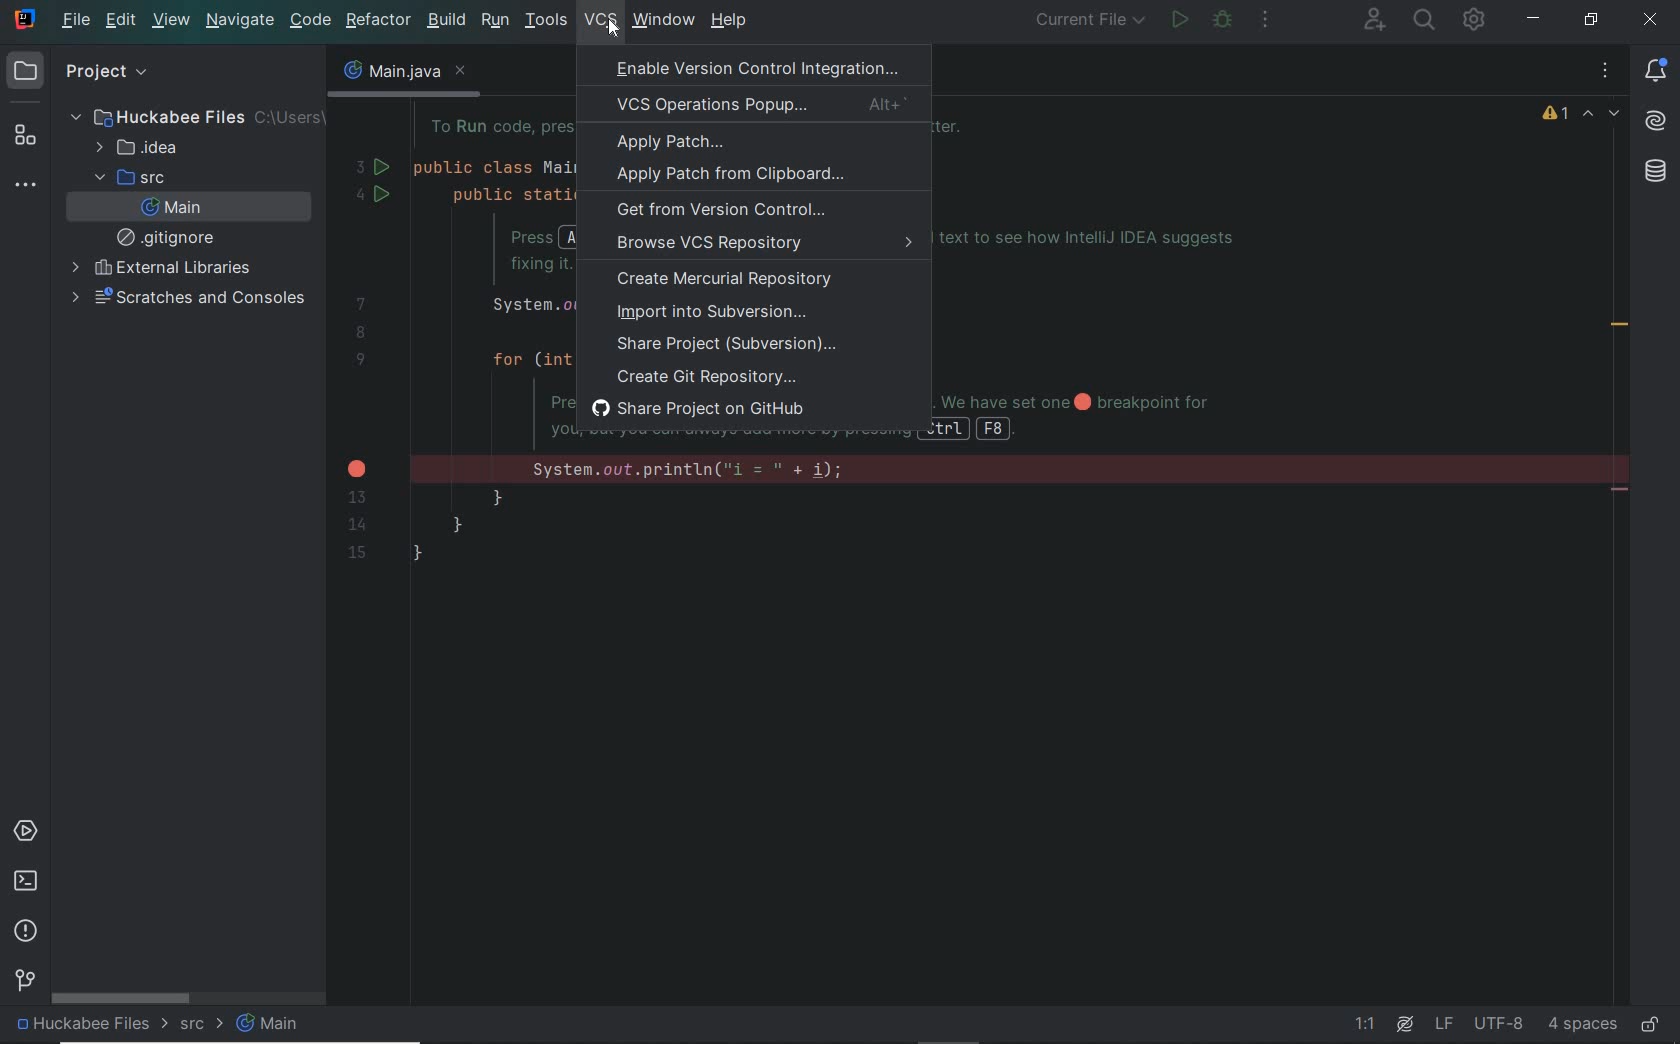 This screenshot has width=1680, height=1044. What do you see at coordinates (25, 981) in the screenshot?
I see `version control` at bounding box center [25, 981].